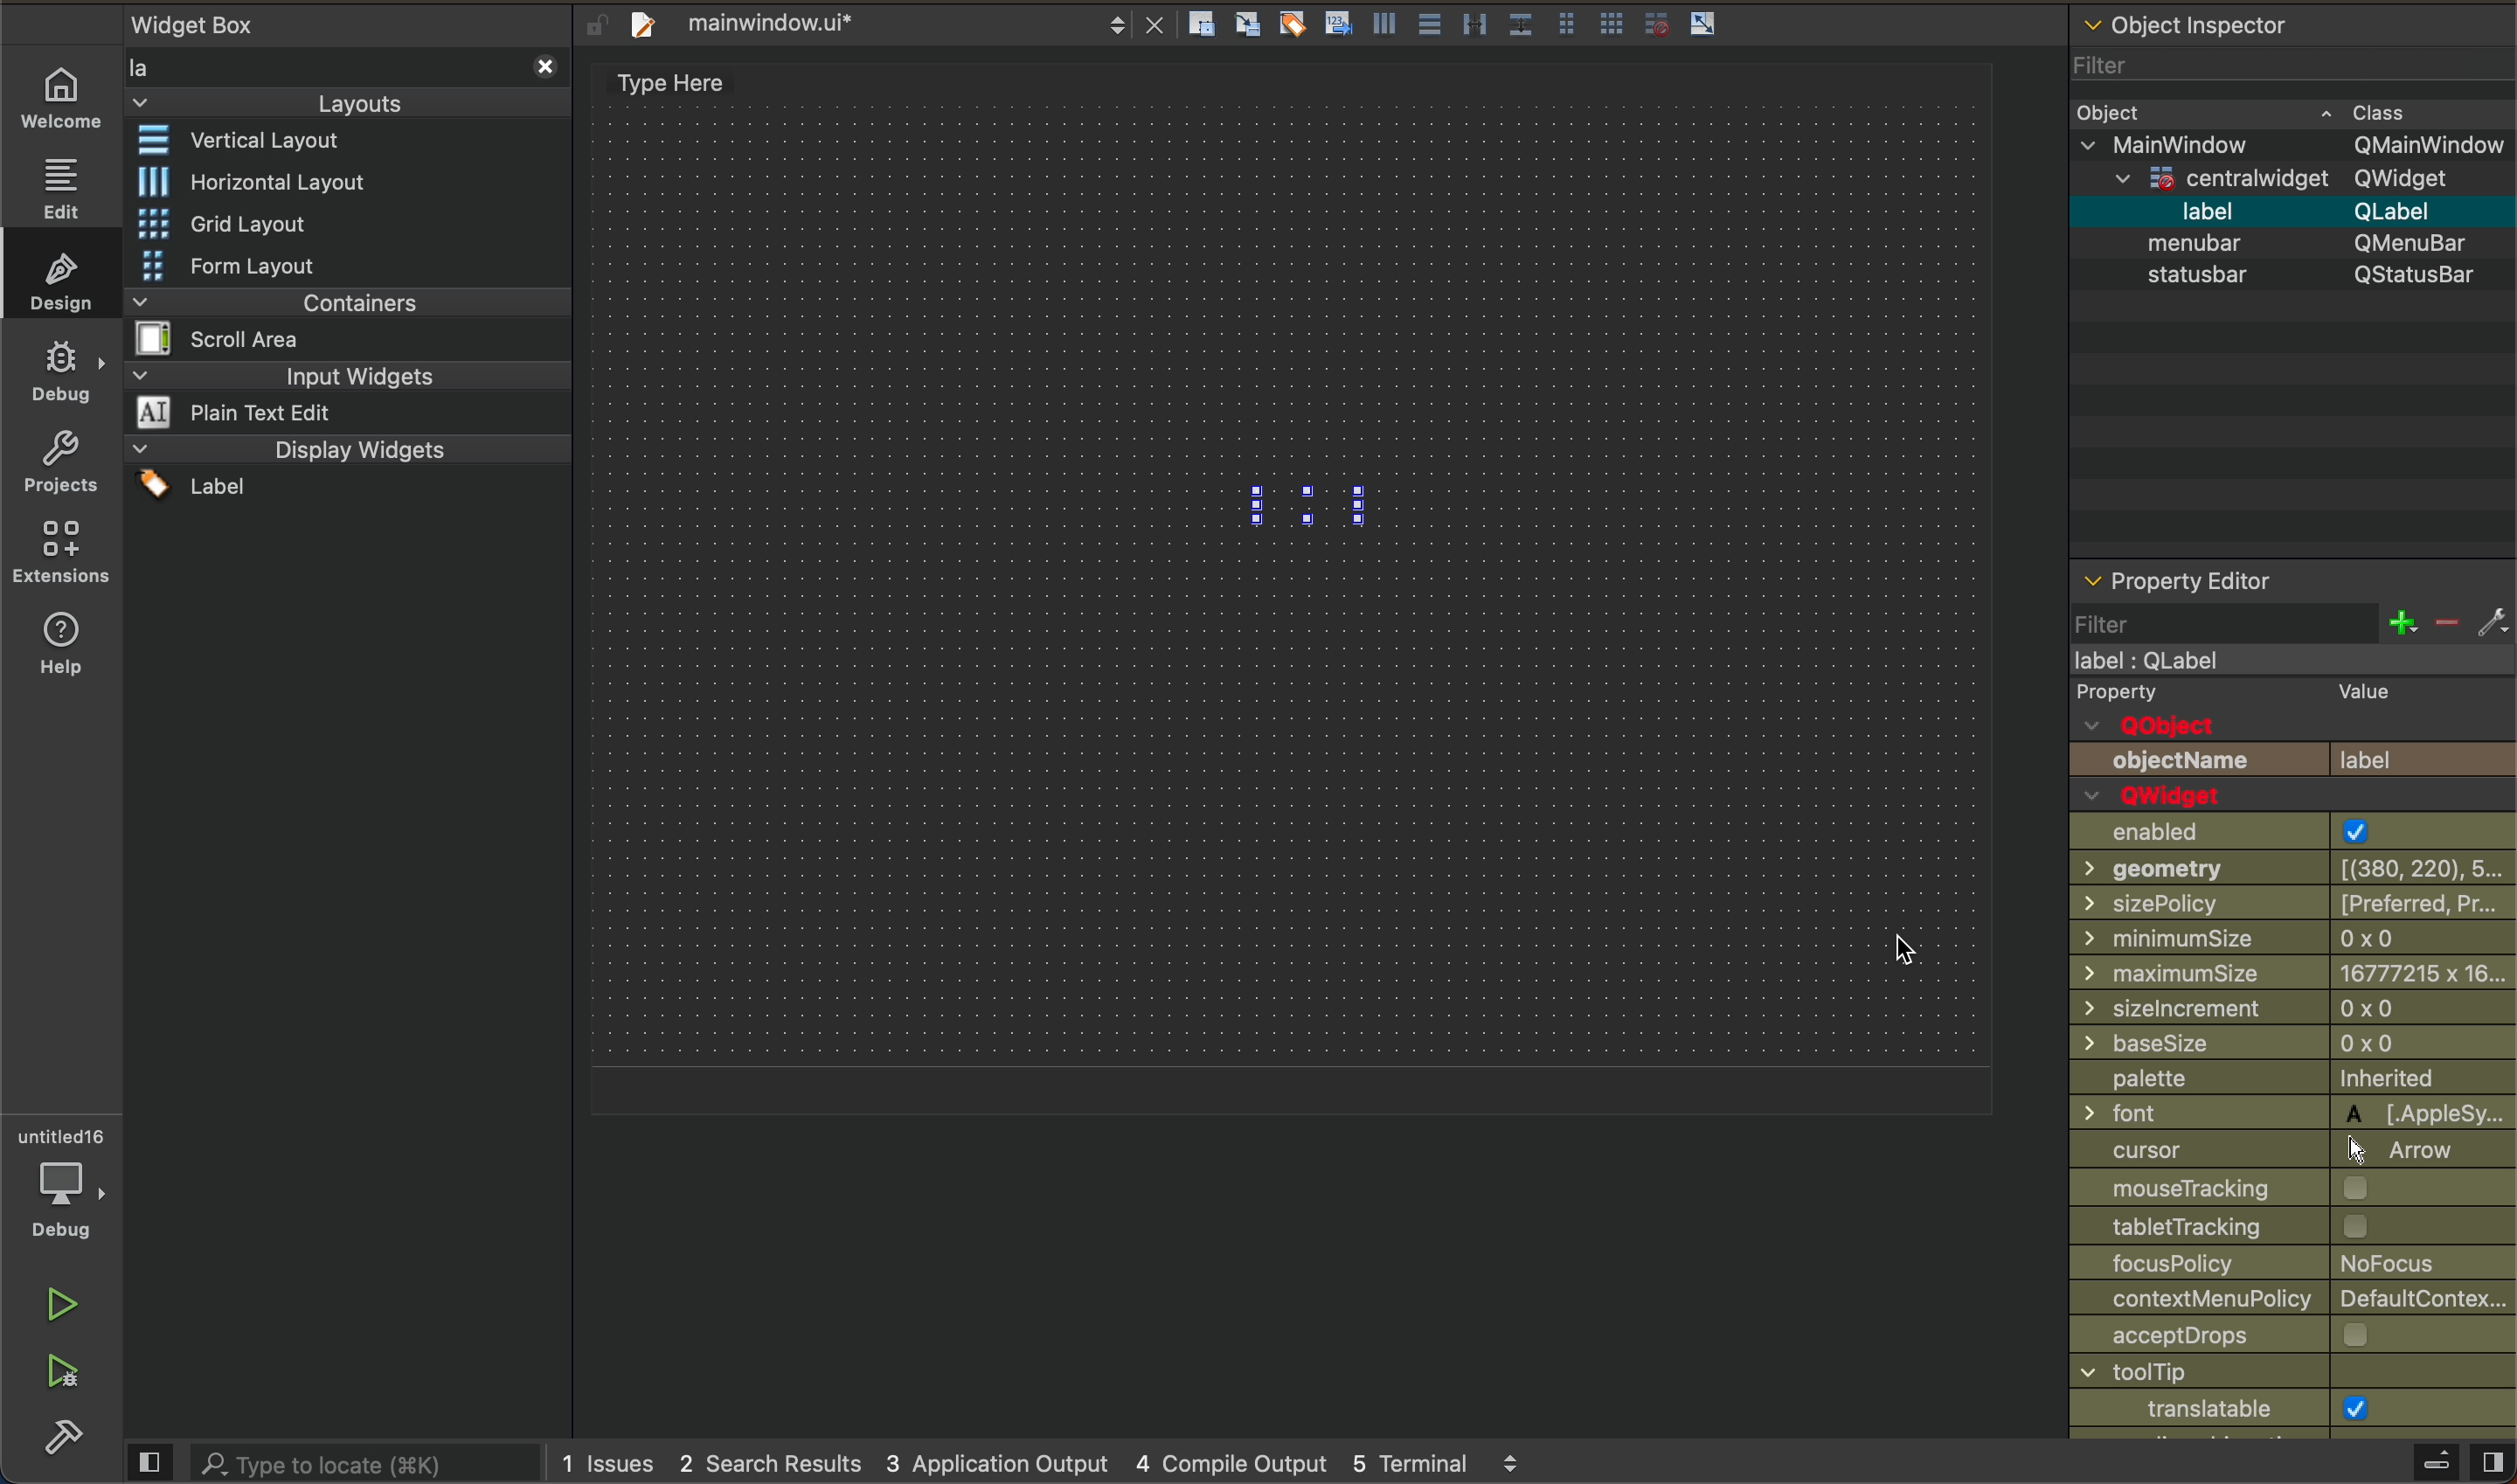 This screenshot has height=1484, width=2517. I want to click on object name, so click(2291, 759).